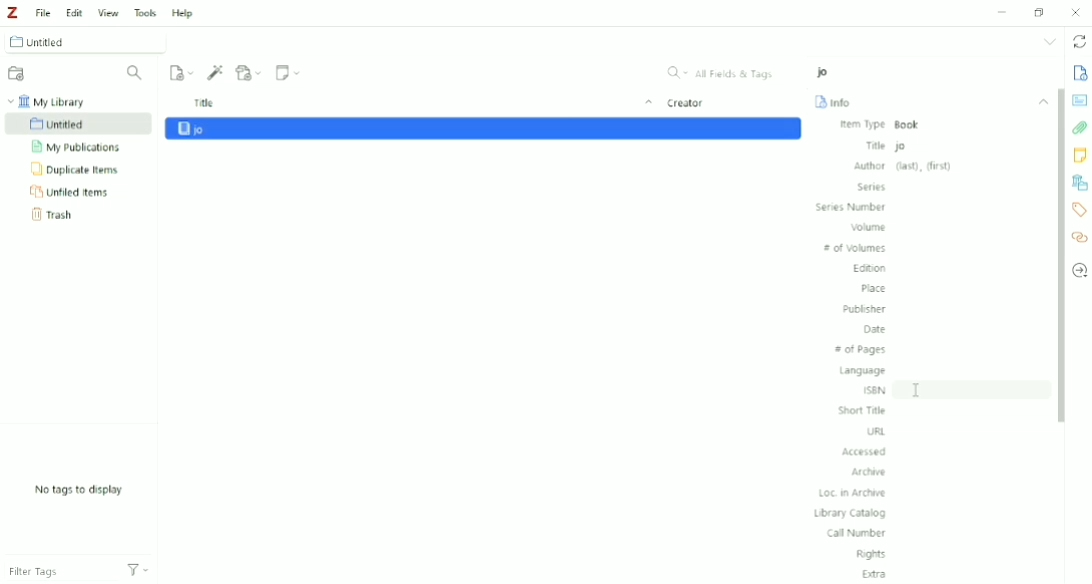 The width and height of the screenshot is (1092, 584). Describe the element at coordinates (1050, 41) in the screenshot. I see `List all tabs` at that location.